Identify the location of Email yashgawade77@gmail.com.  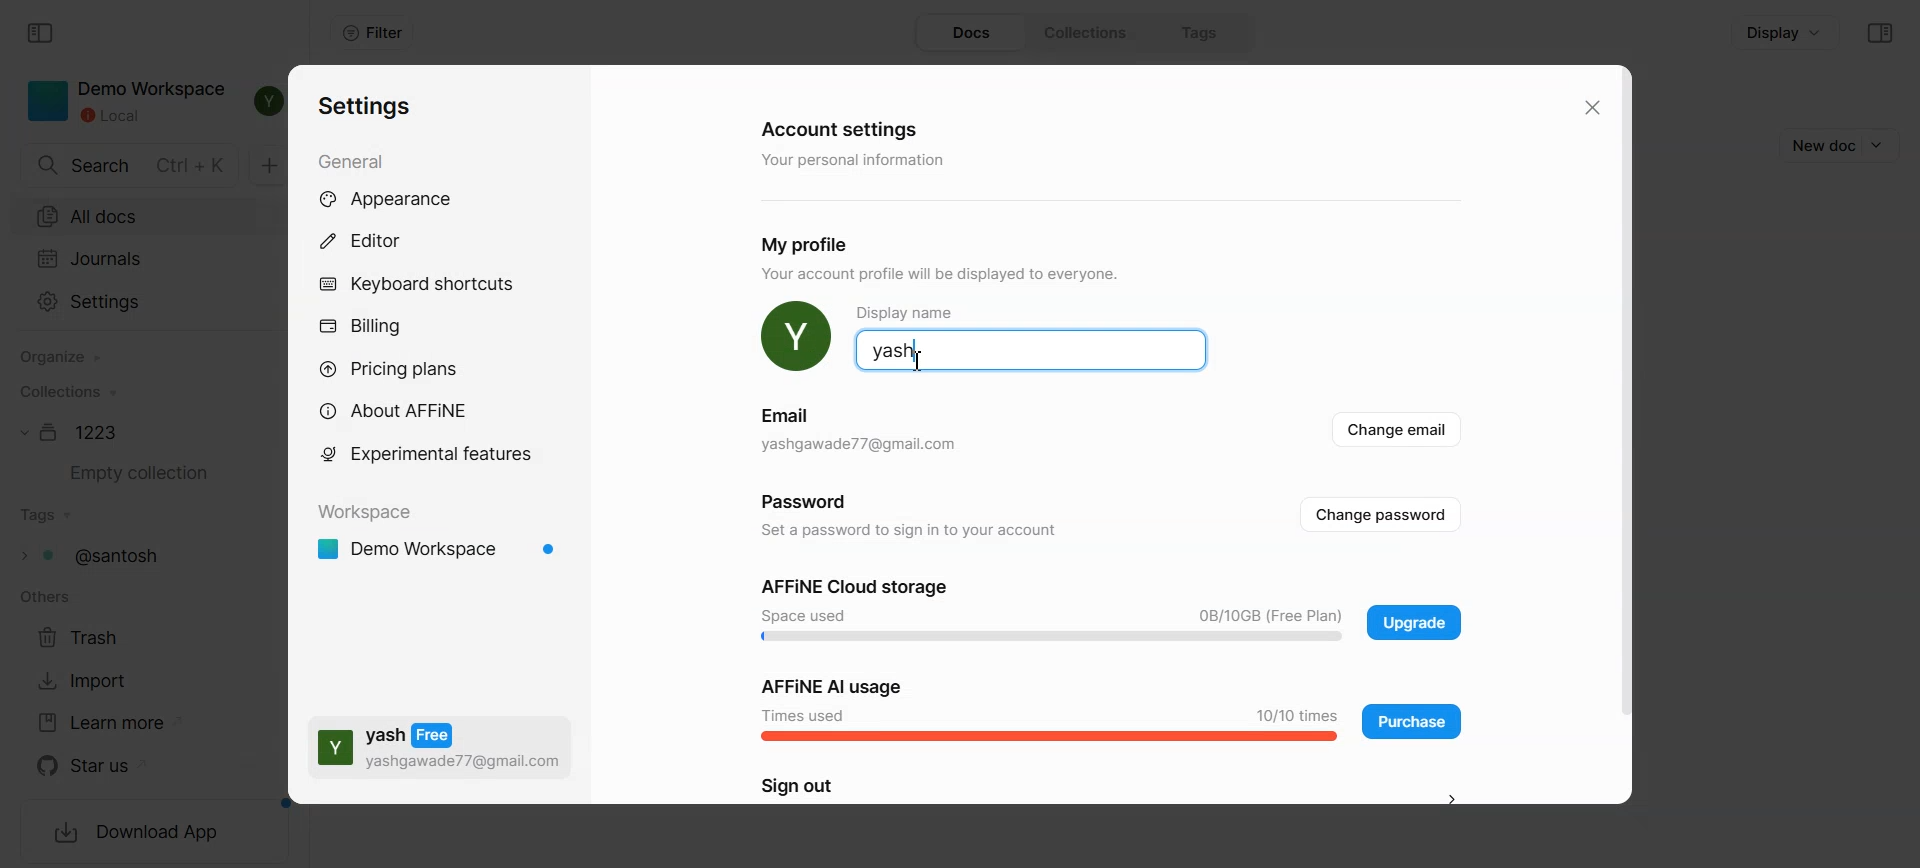
(860, 434).